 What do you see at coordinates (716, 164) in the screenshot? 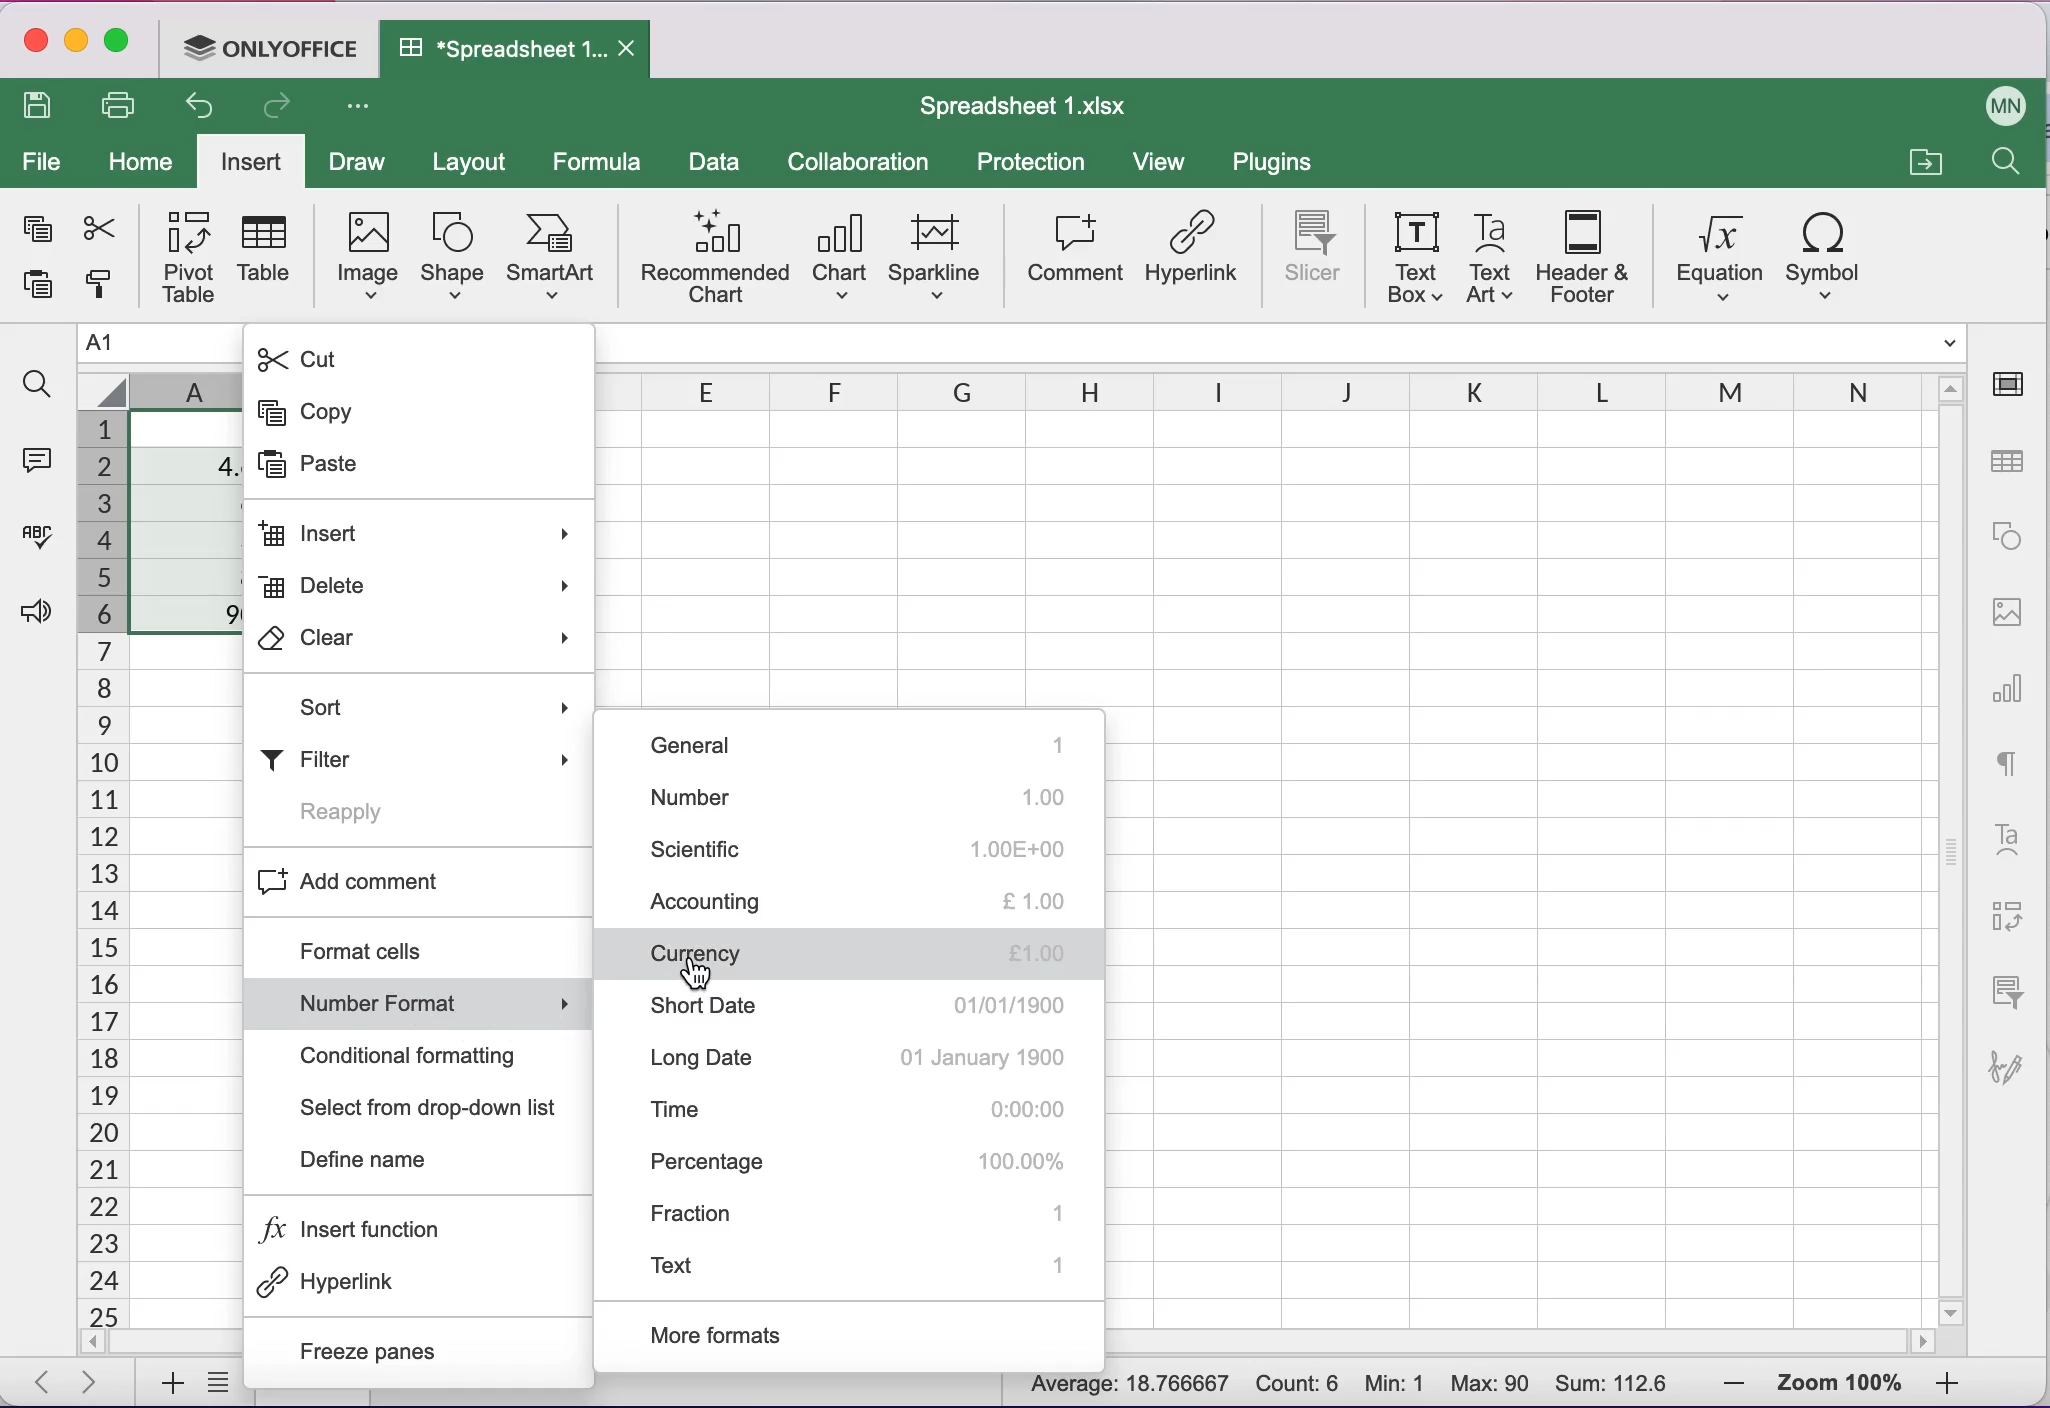
I see `data` at bounding box center [716, 164].